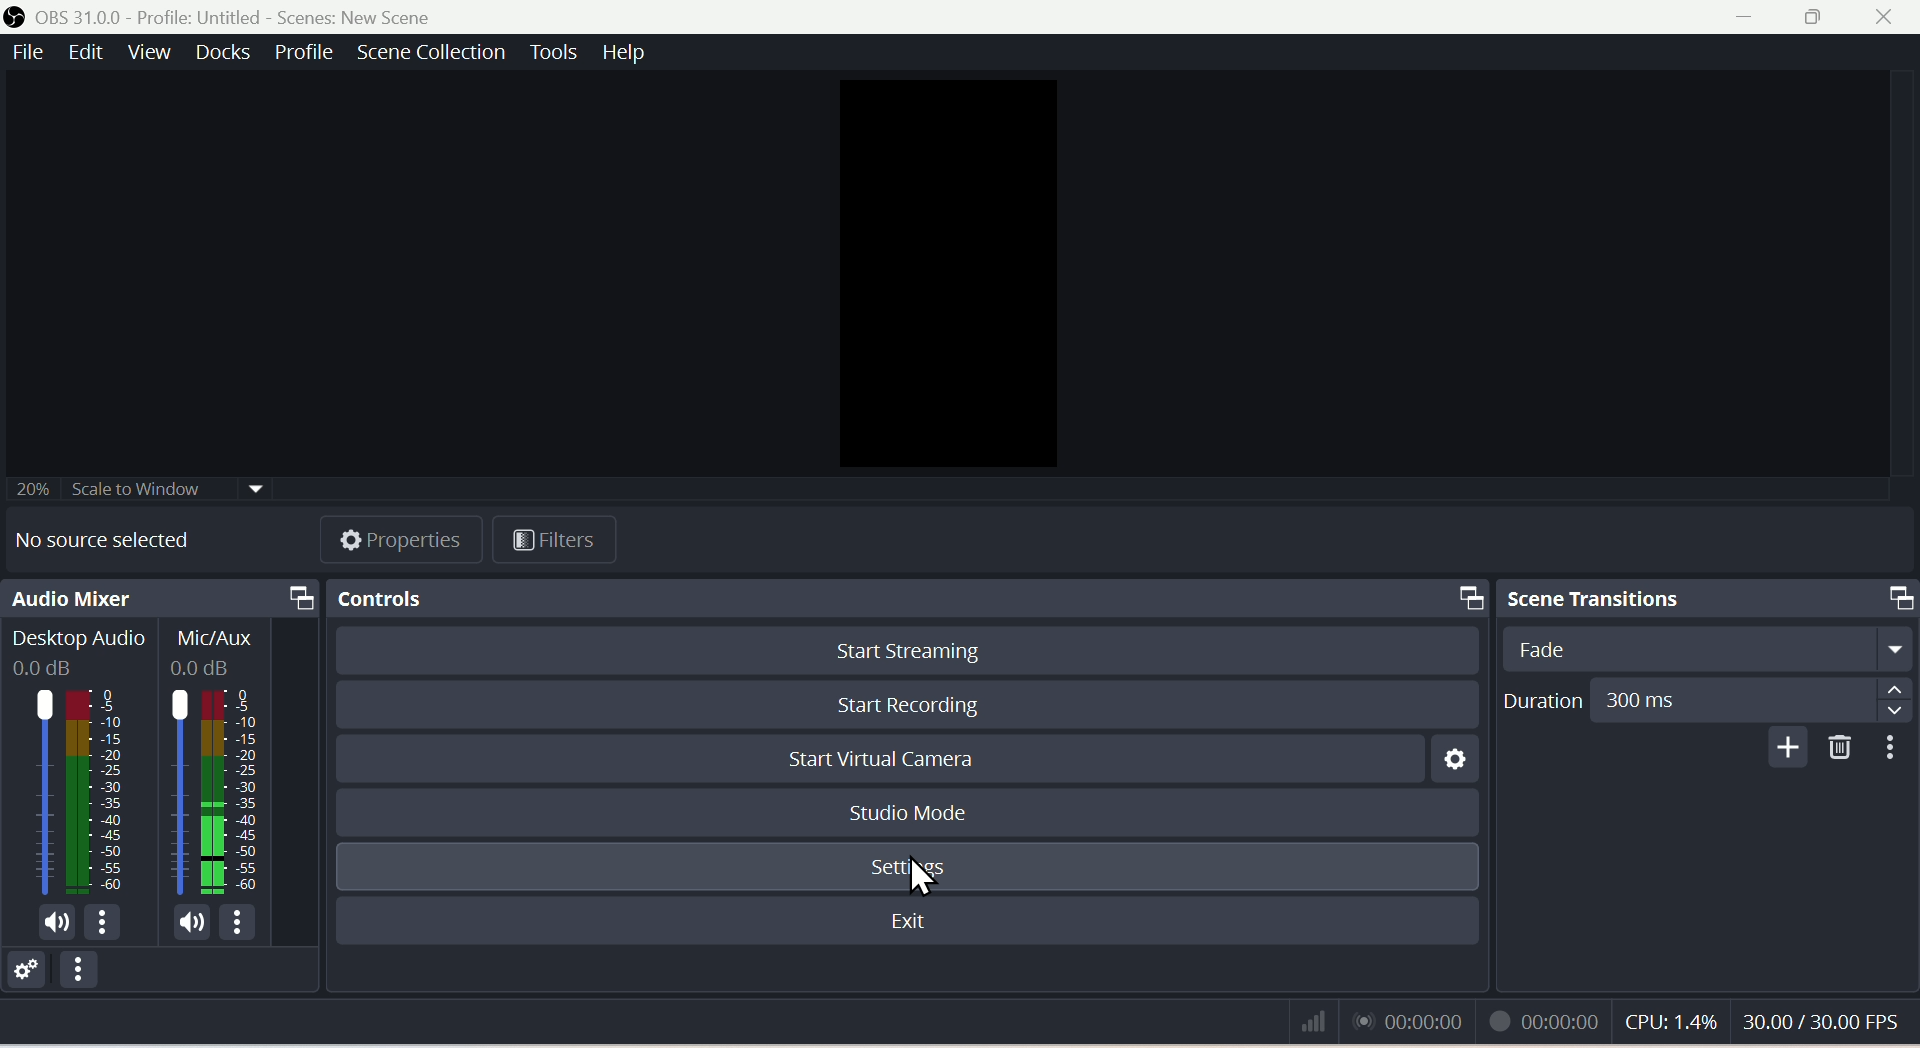 The height and width of the screenshot is (1048, 1920). Describe the element at coordinates (921, 879) in the screenshot. I see `cursor` at that location.